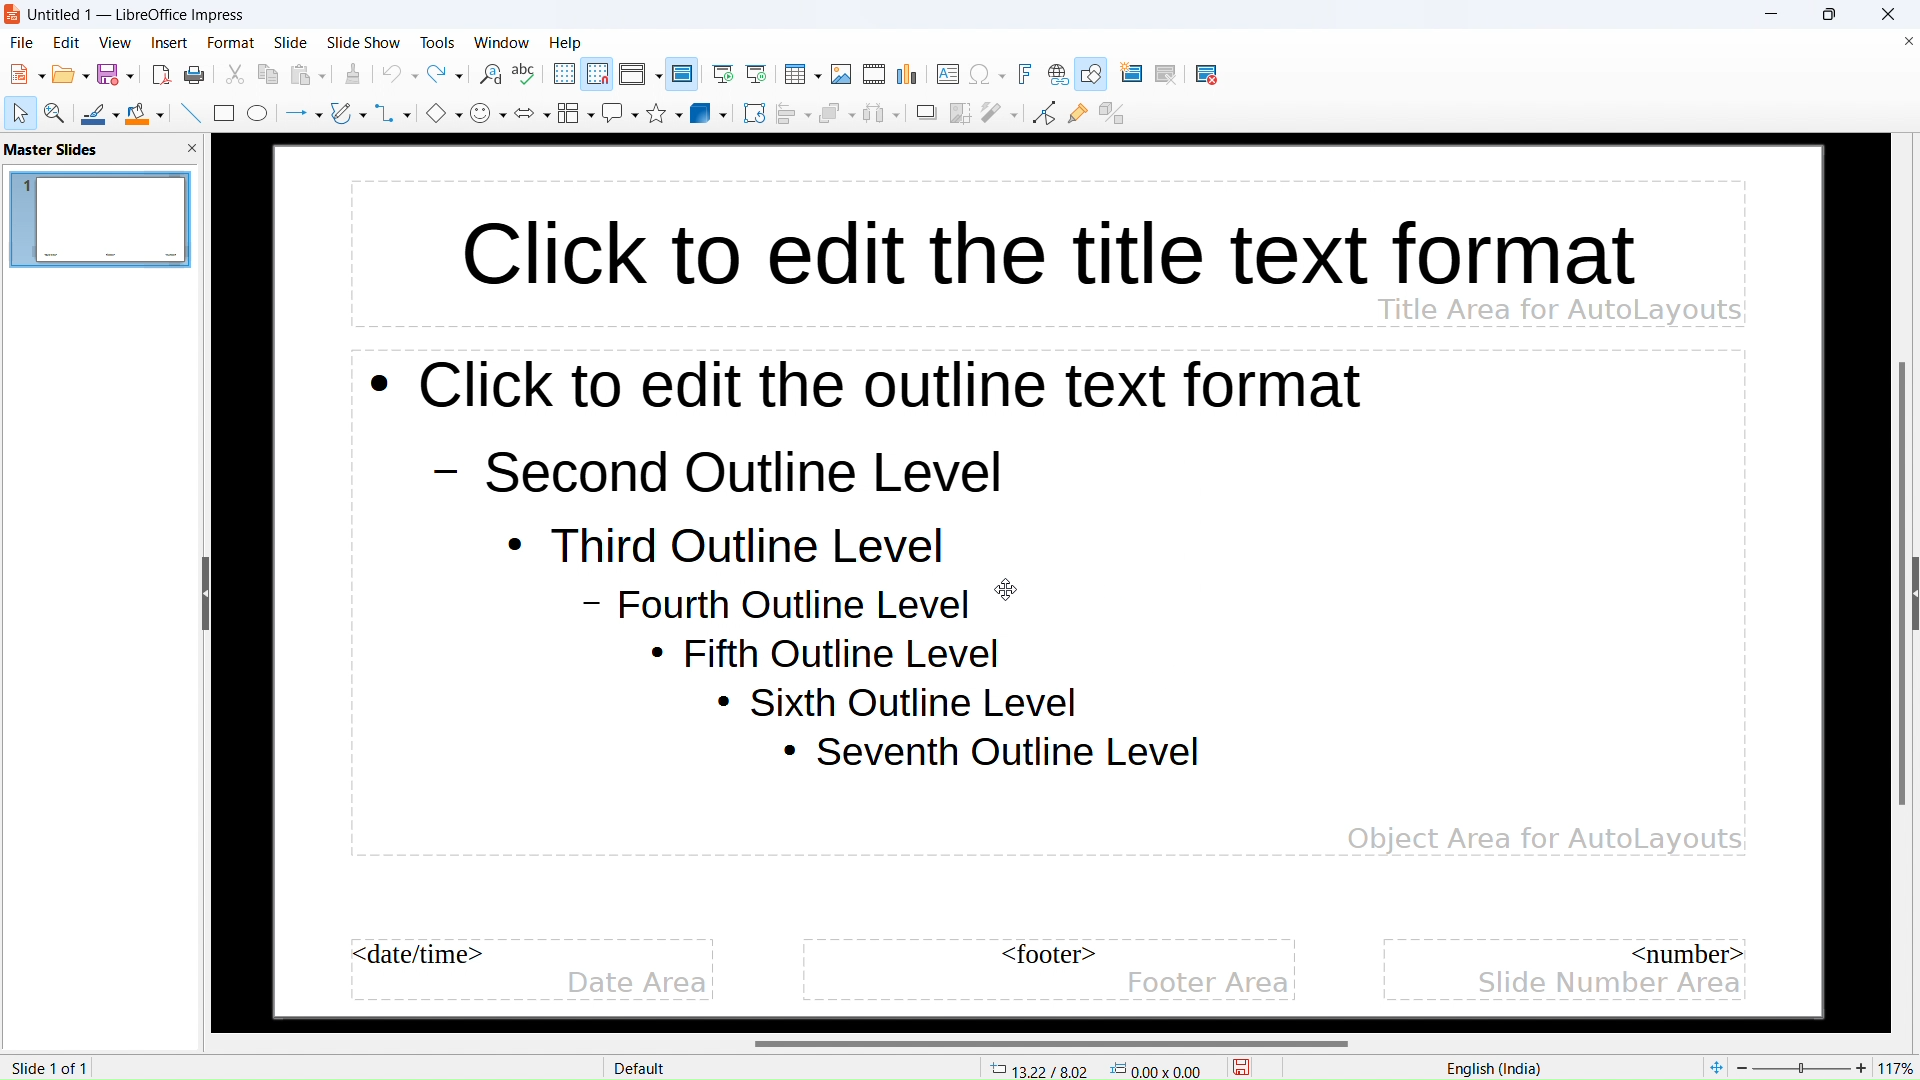 The image size is (1920, 1080). What do you see at coordinates (949, 74) in the screenshot?
I see `insert textbox` at bounding box center [949, 74].